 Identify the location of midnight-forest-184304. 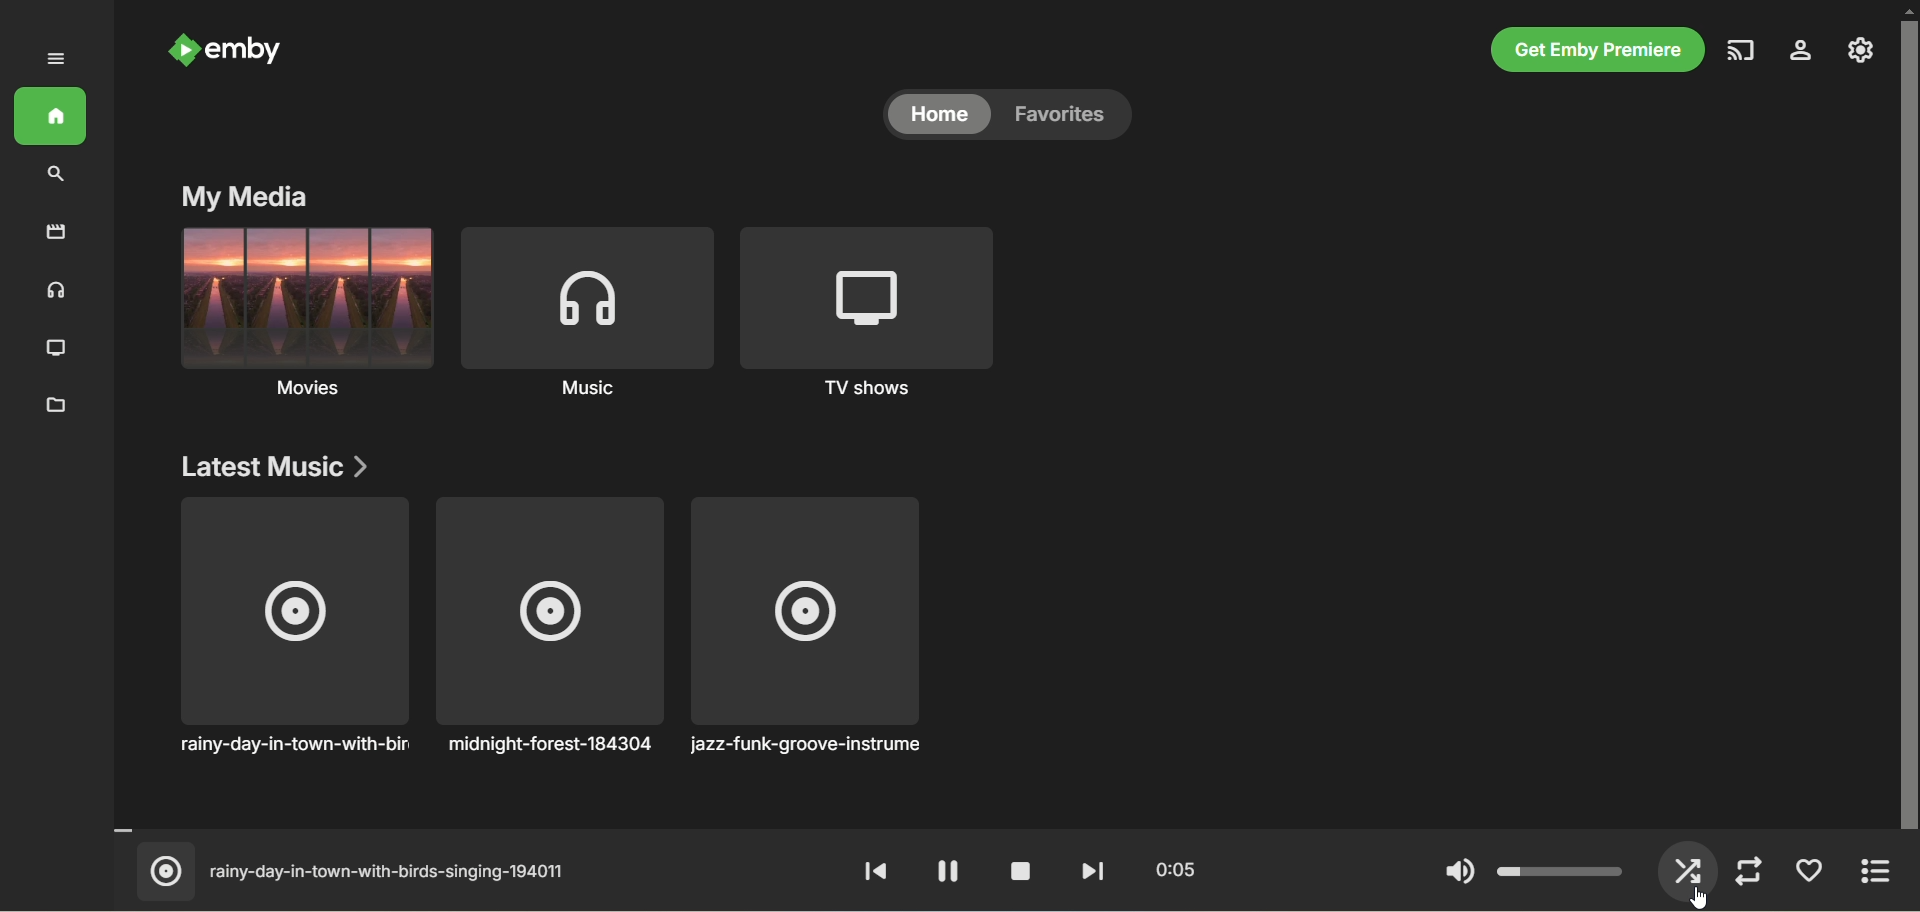
(549, 627).